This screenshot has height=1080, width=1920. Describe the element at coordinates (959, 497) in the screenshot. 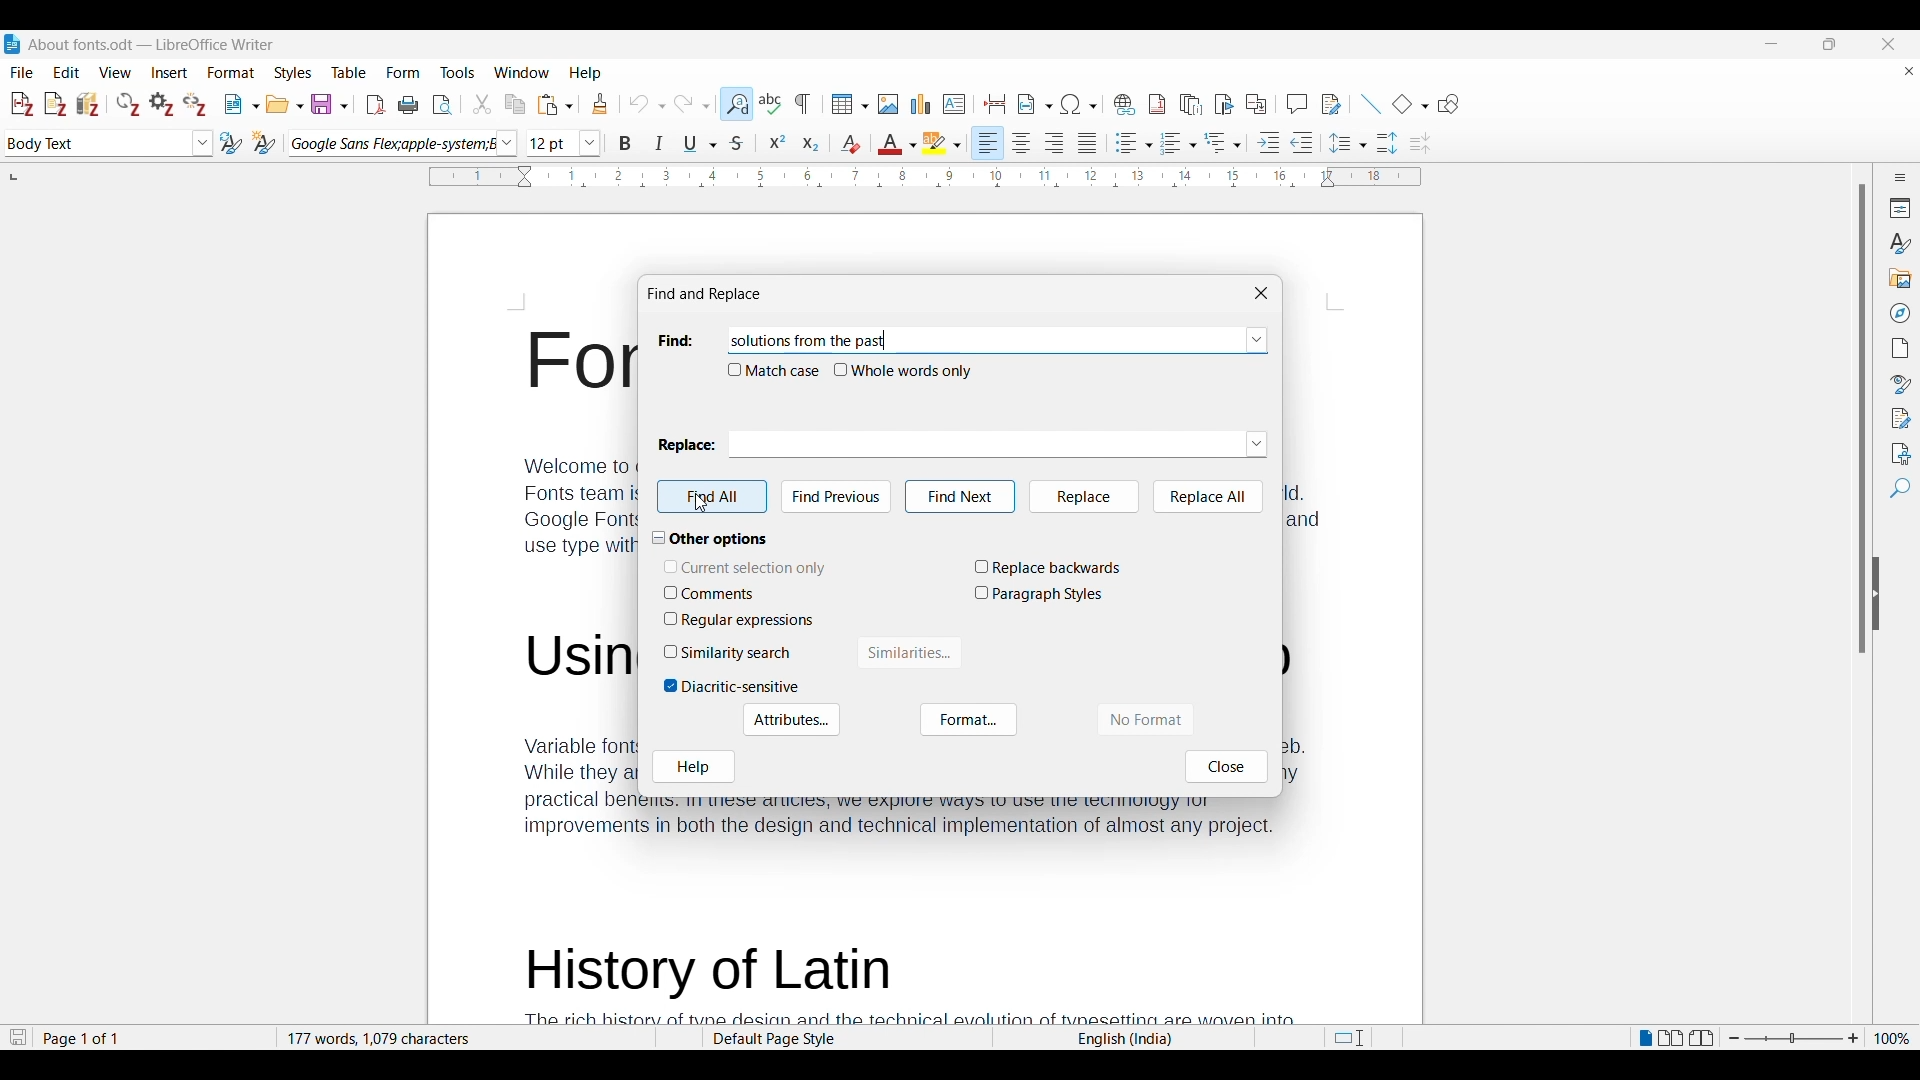

I see `Find Next` at that location.